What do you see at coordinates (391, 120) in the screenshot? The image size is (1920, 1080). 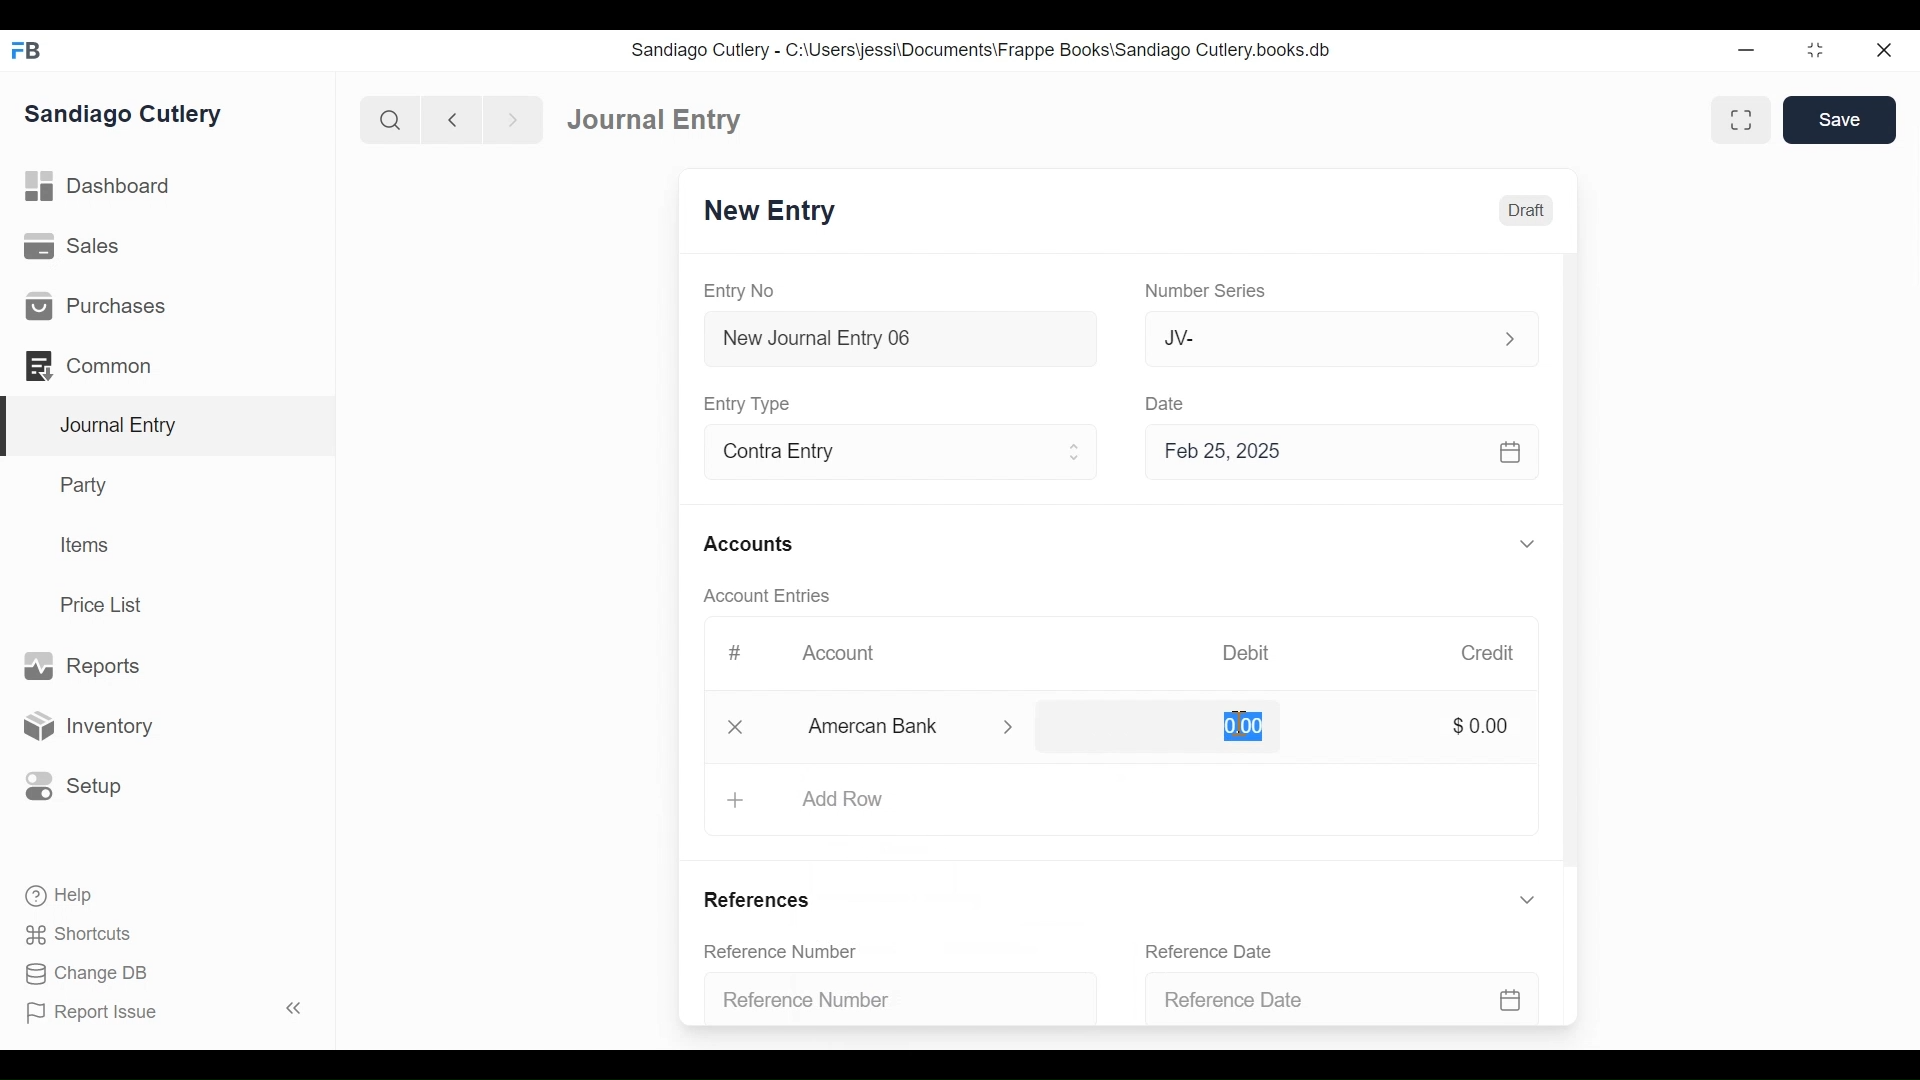 I see `Search` at bounding box center [391, 120].